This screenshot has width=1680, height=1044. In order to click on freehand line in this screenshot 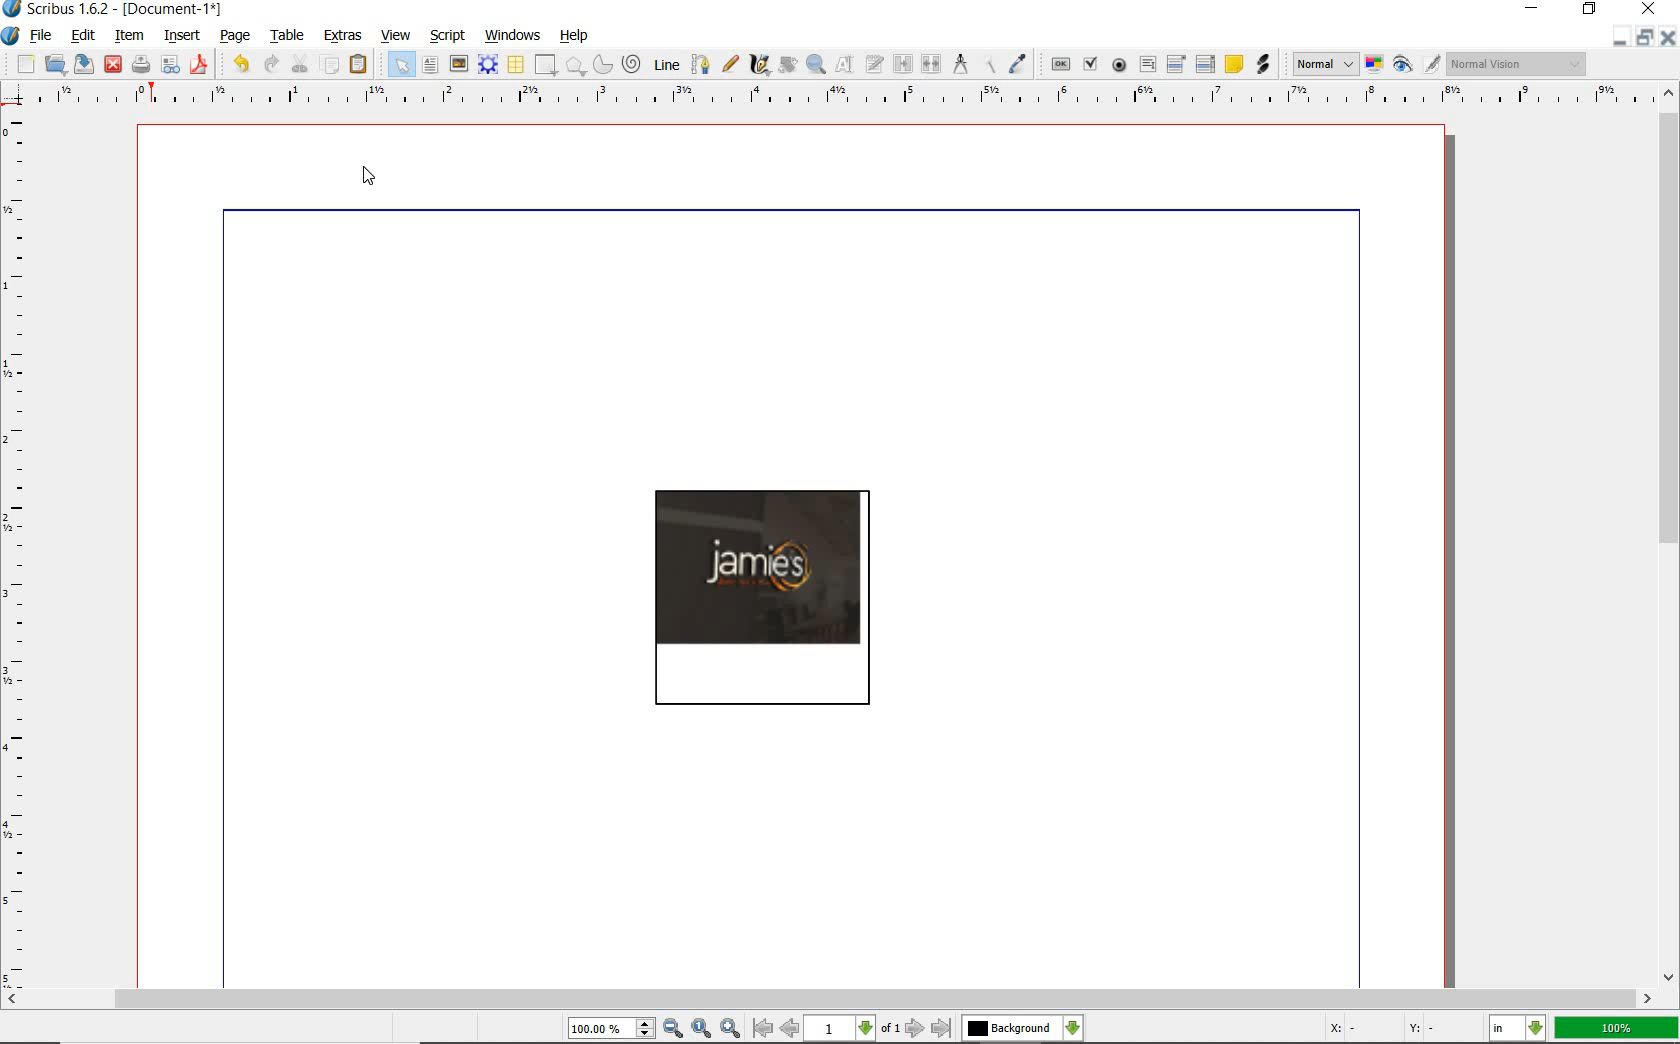, I will do `click(729, 62)`.